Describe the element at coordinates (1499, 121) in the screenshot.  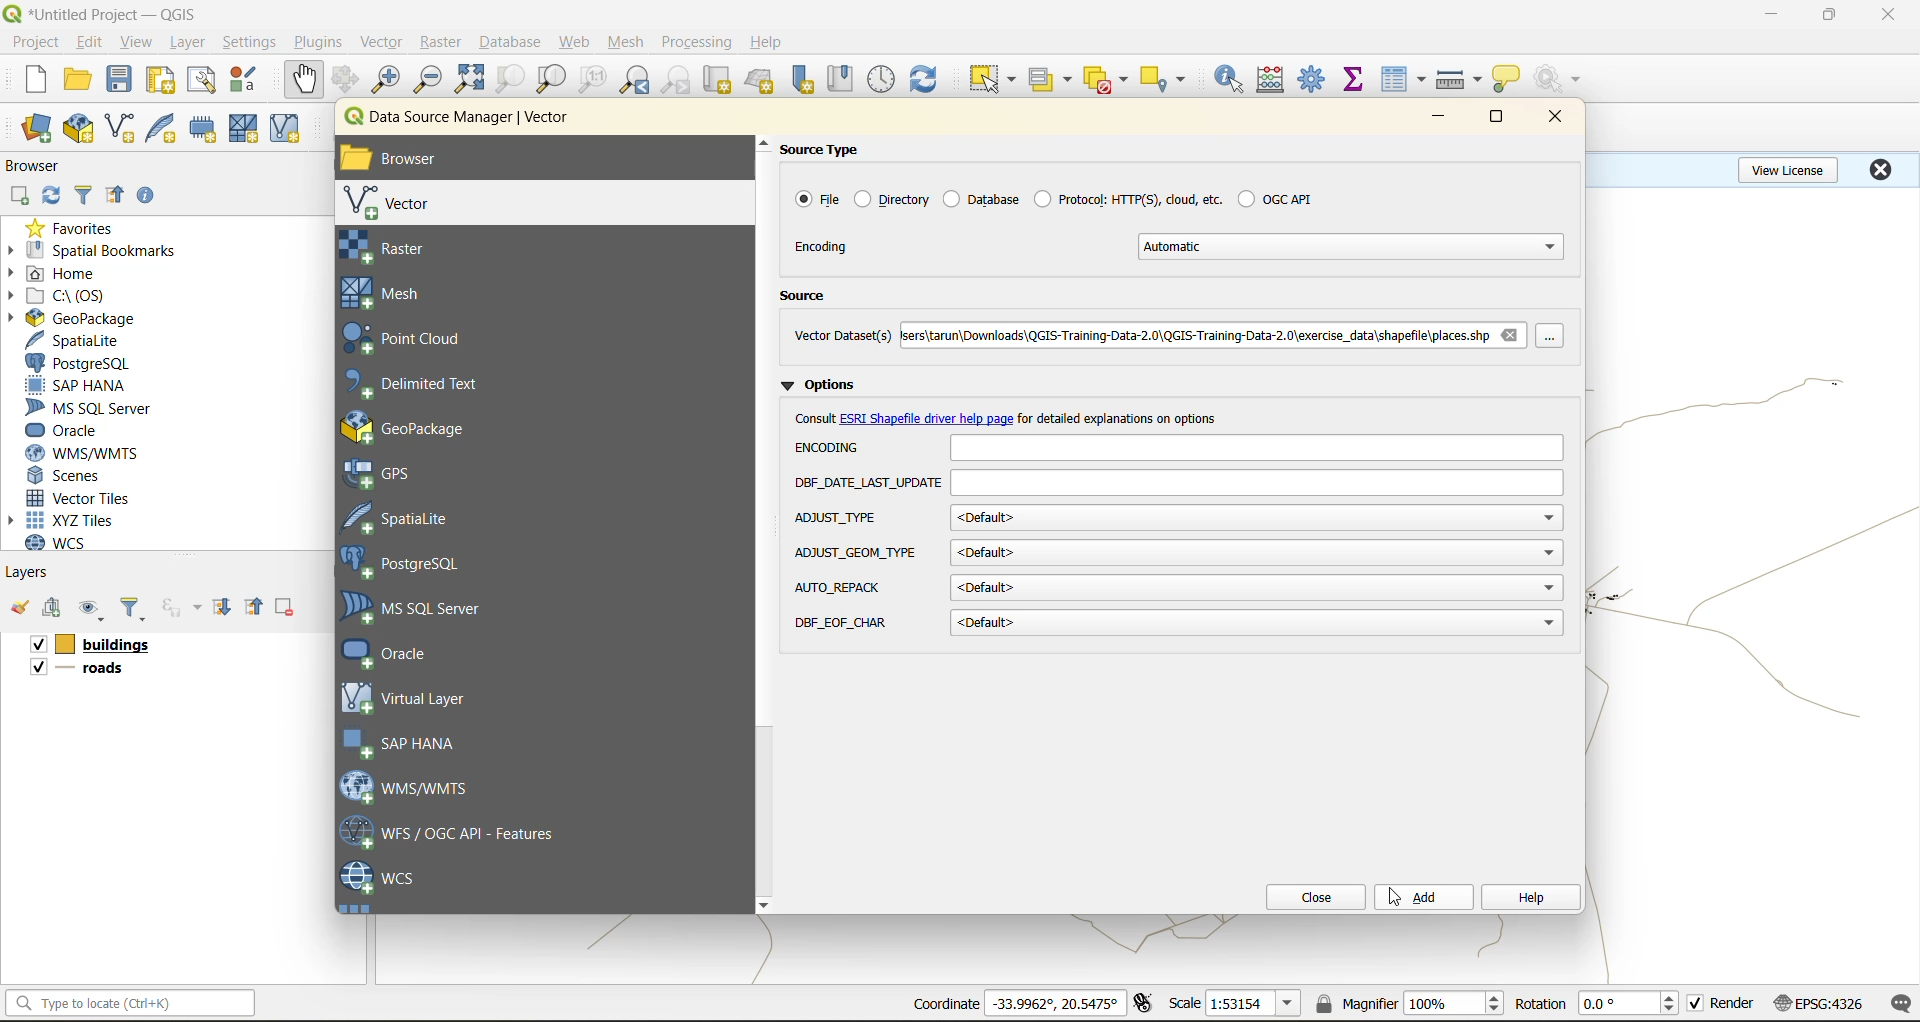
I see `maximize` at that location.